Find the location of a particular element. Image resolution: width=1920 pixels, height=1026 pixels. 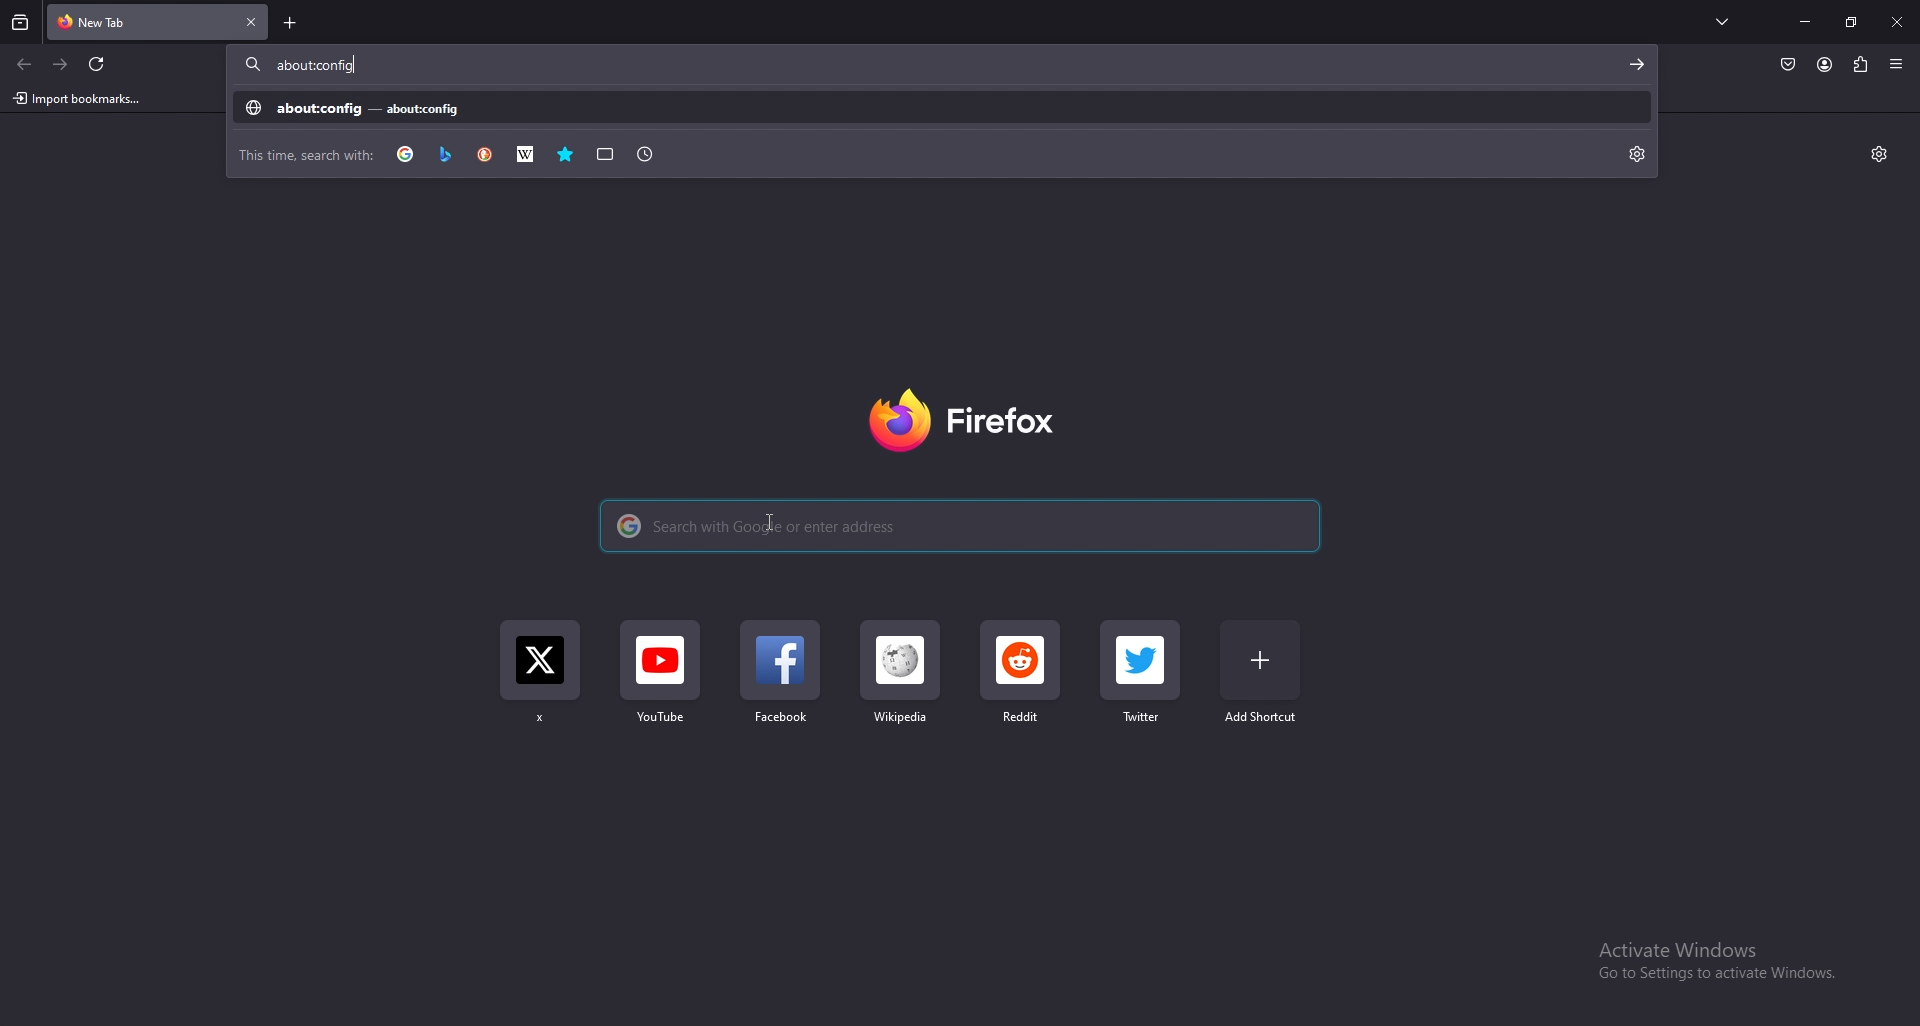

bookmarks is located at coordinates (566, 154).